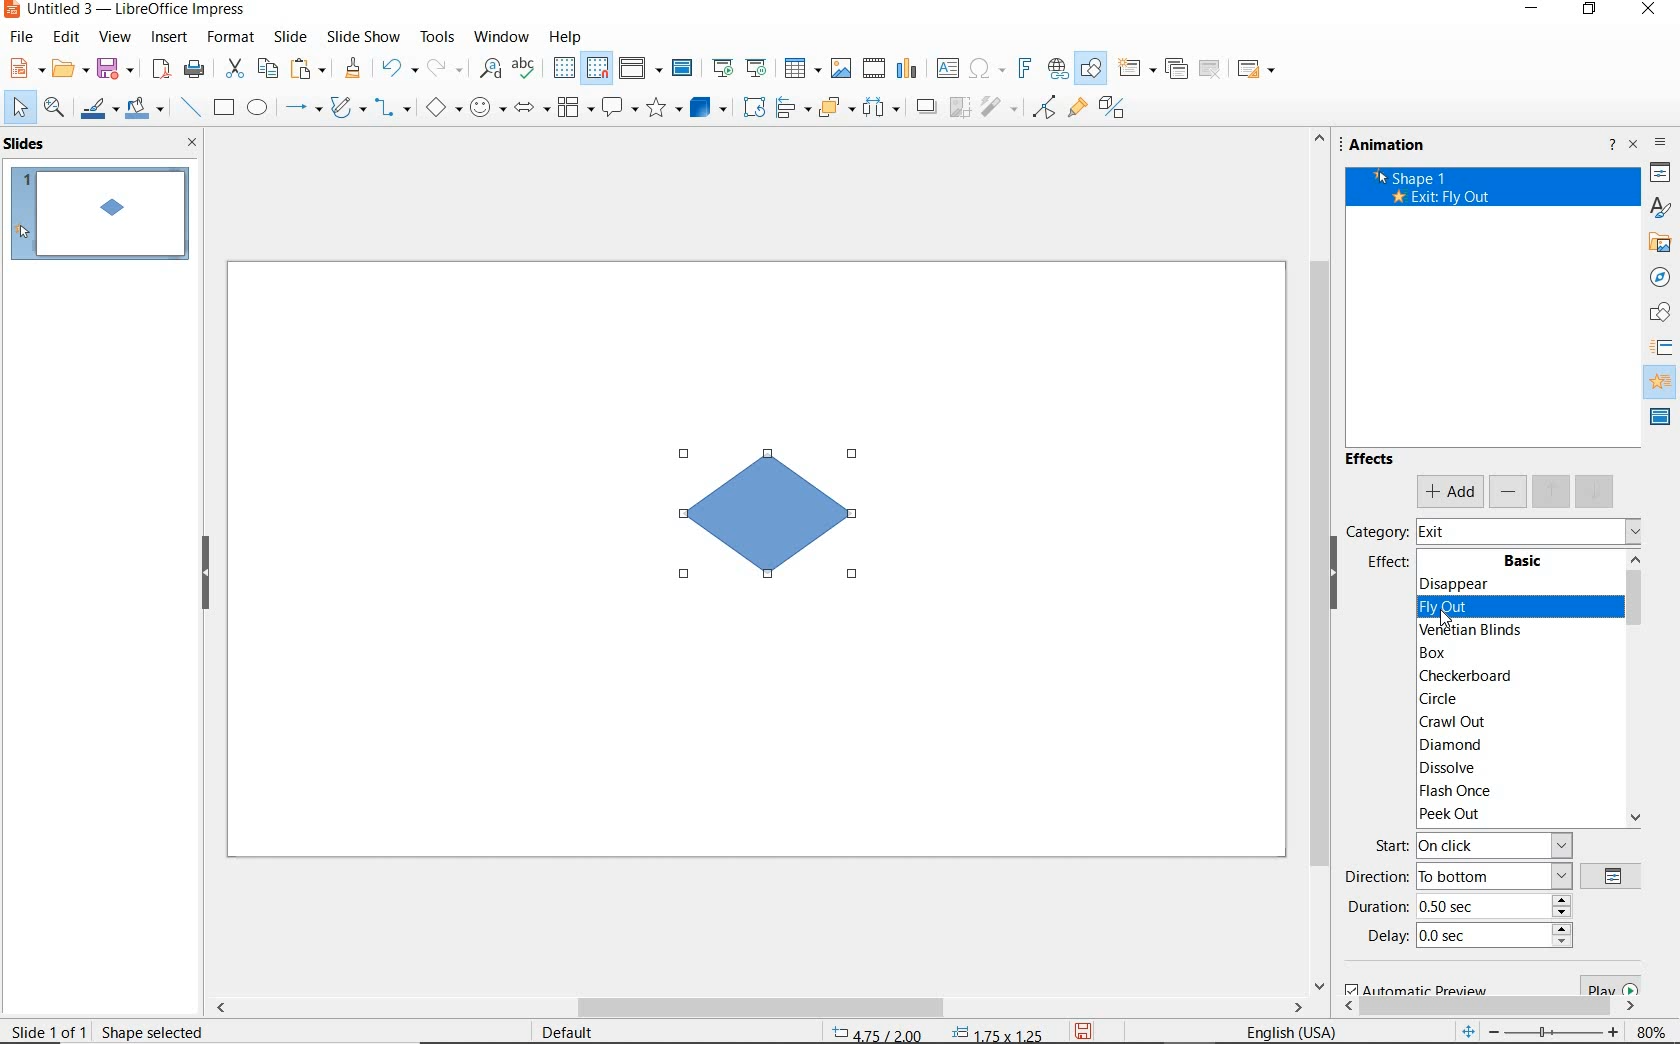  Describe the element at coordinates (257, 107) in the screenshot. I see `ellipse` at that location.